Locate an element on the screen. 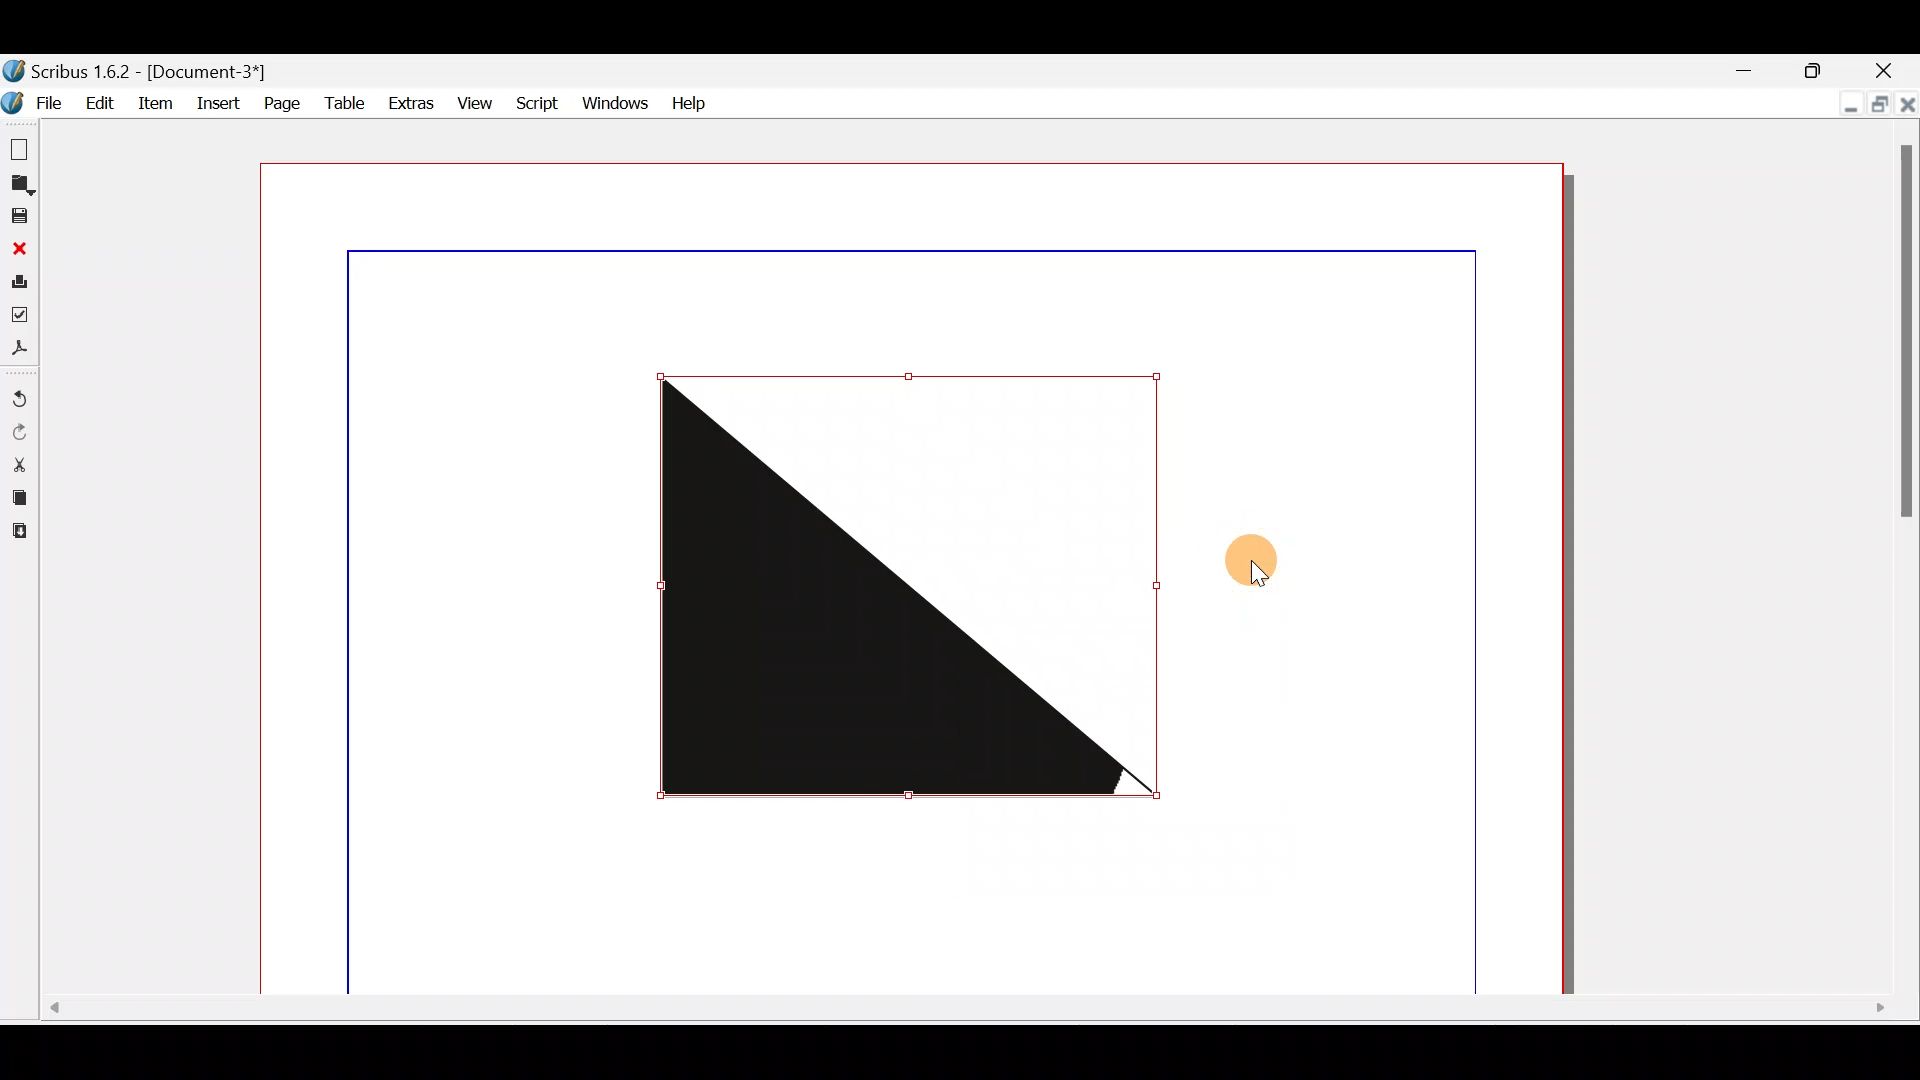 The height and width of the screenshot is (1080, 1920). File is located at coordinates (32, 103).